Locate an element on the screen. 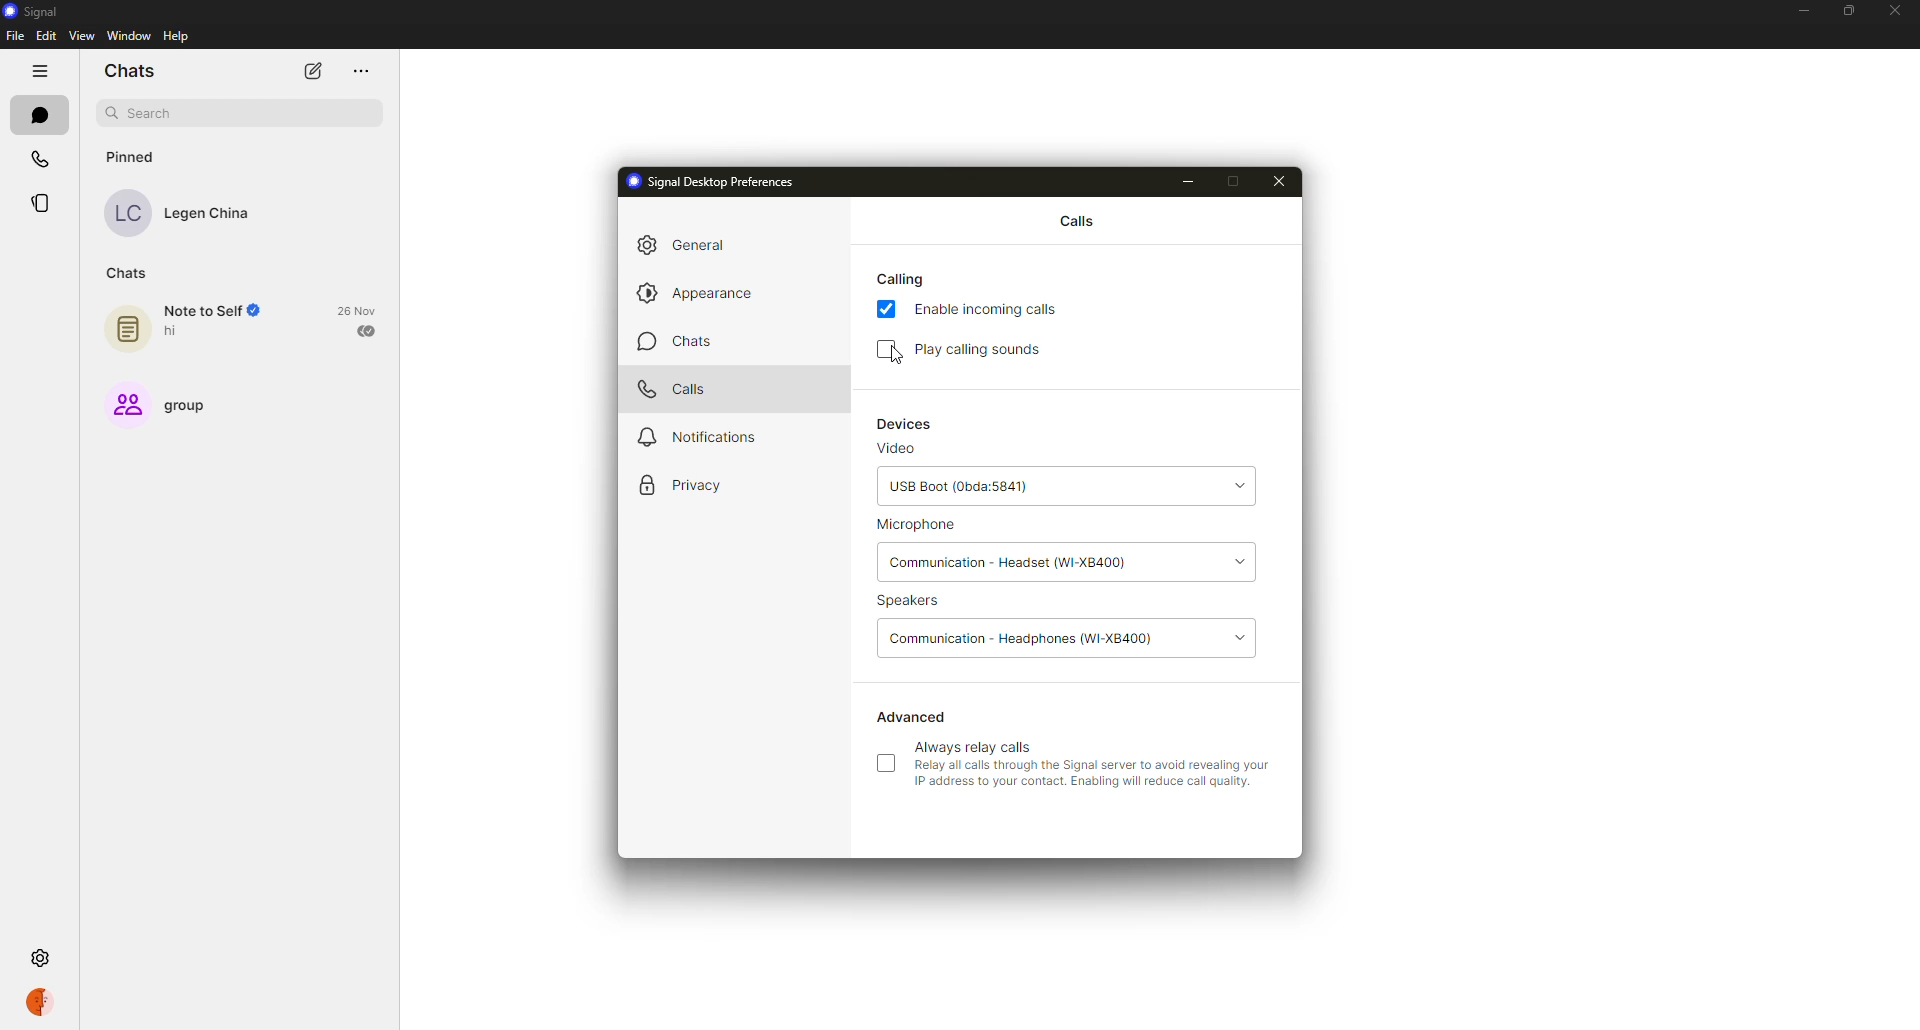 This screenshot has width=1920, height=1030. new chat is located at coordinates (313, 70).